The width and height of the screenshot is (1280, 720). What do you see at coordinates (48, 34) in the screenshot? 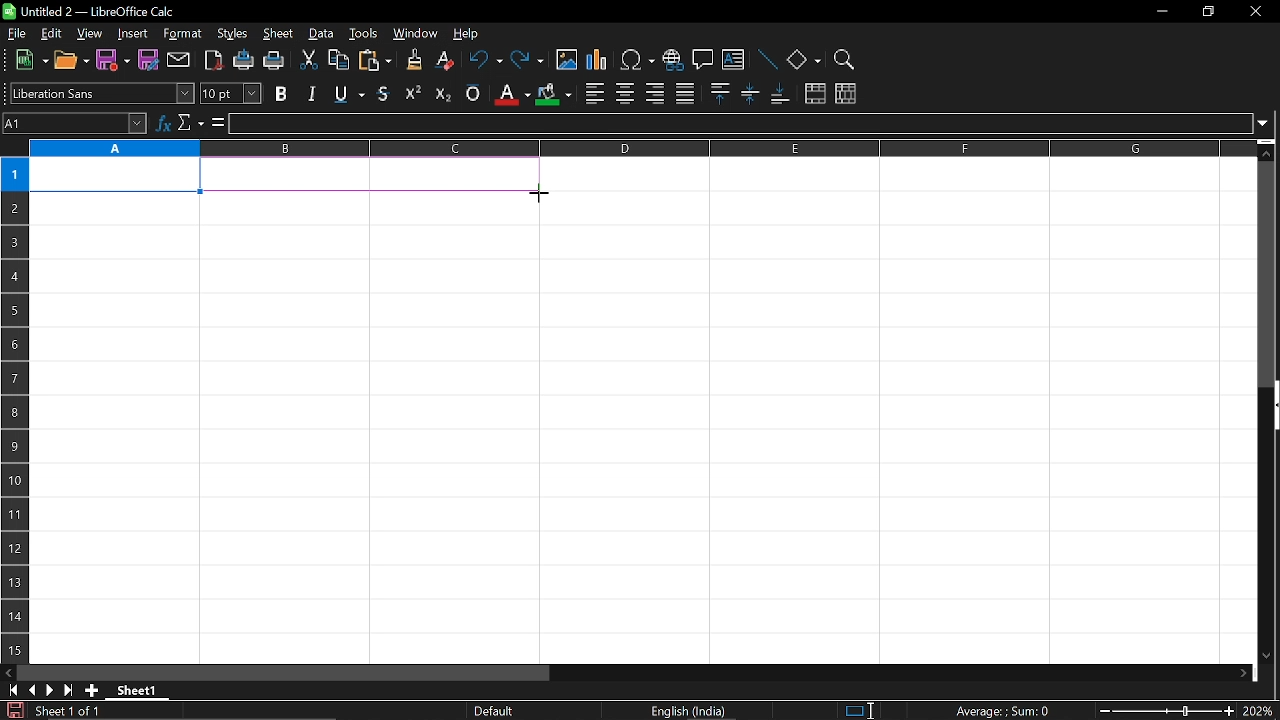
I see `edit` at bounding box center [48, 34].